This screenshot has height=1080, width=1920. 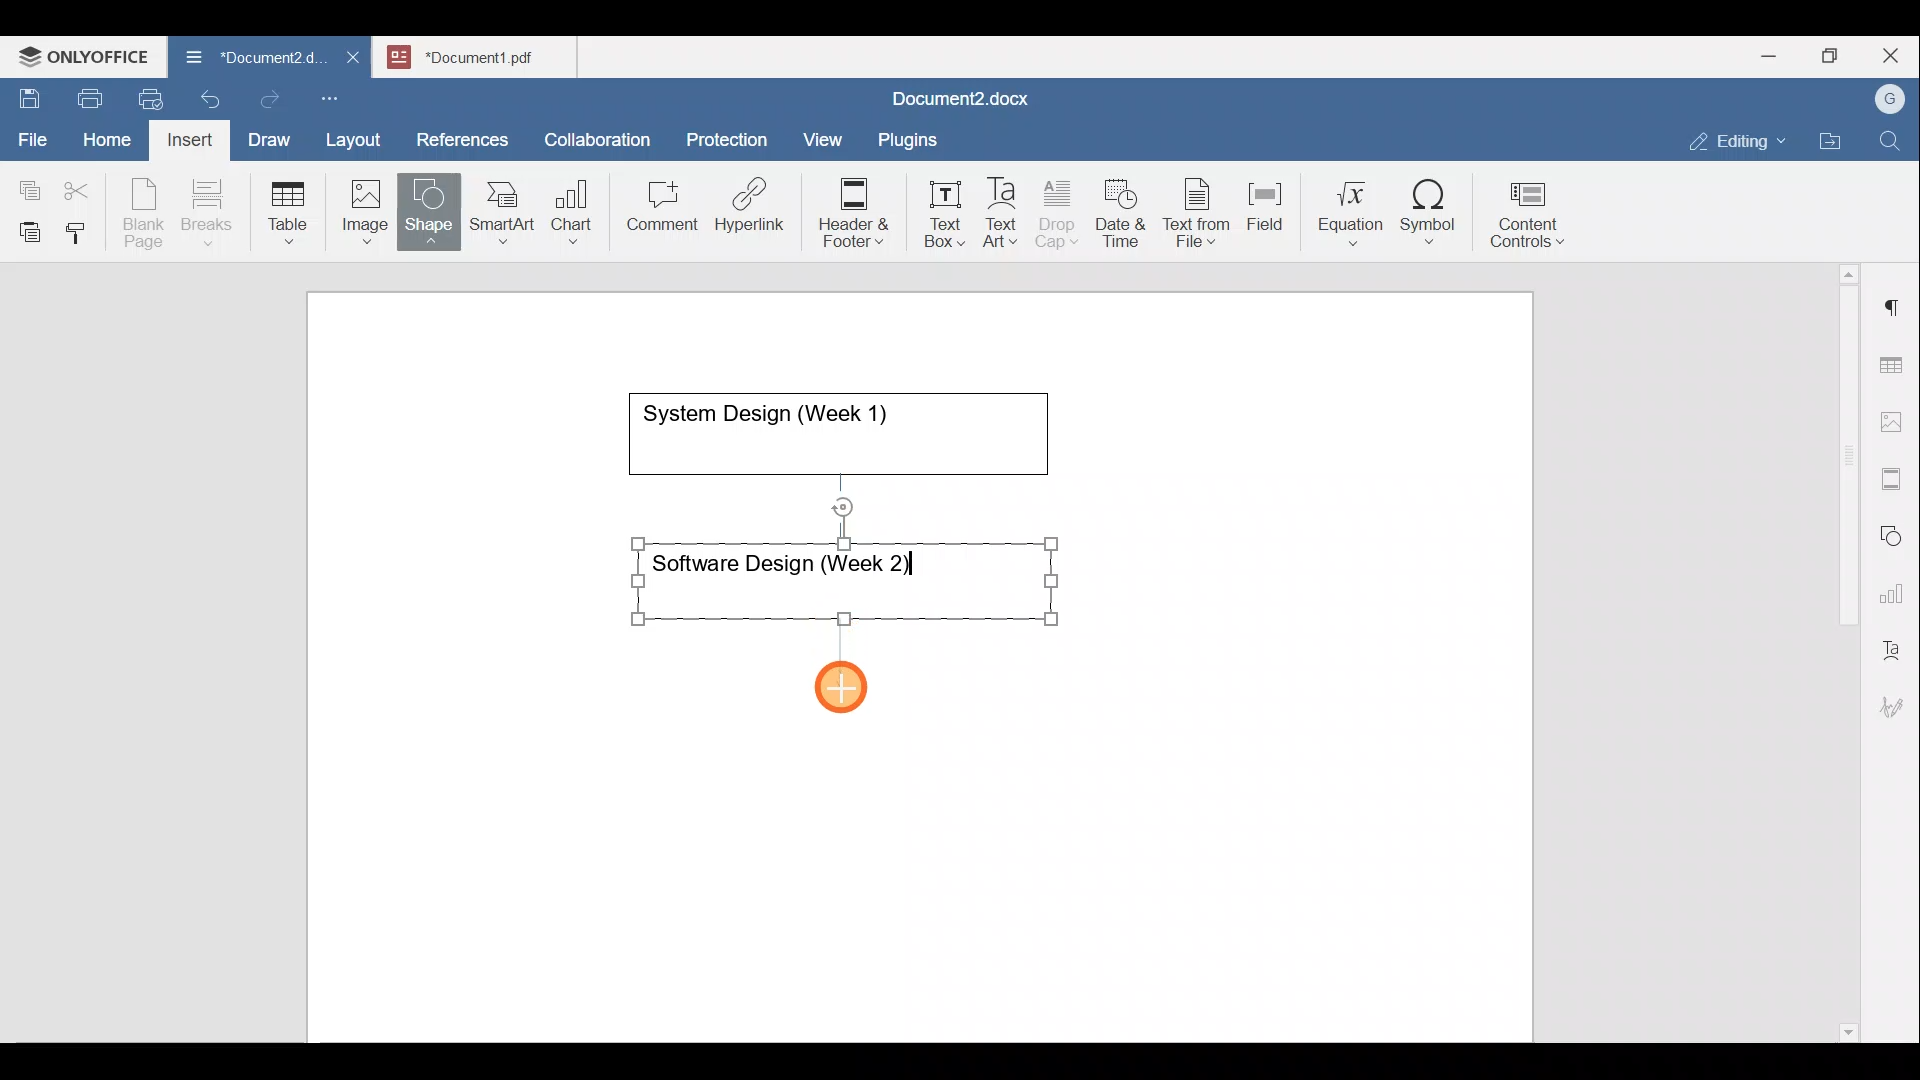 I want to click on Close, so click(x=1894, y=57).